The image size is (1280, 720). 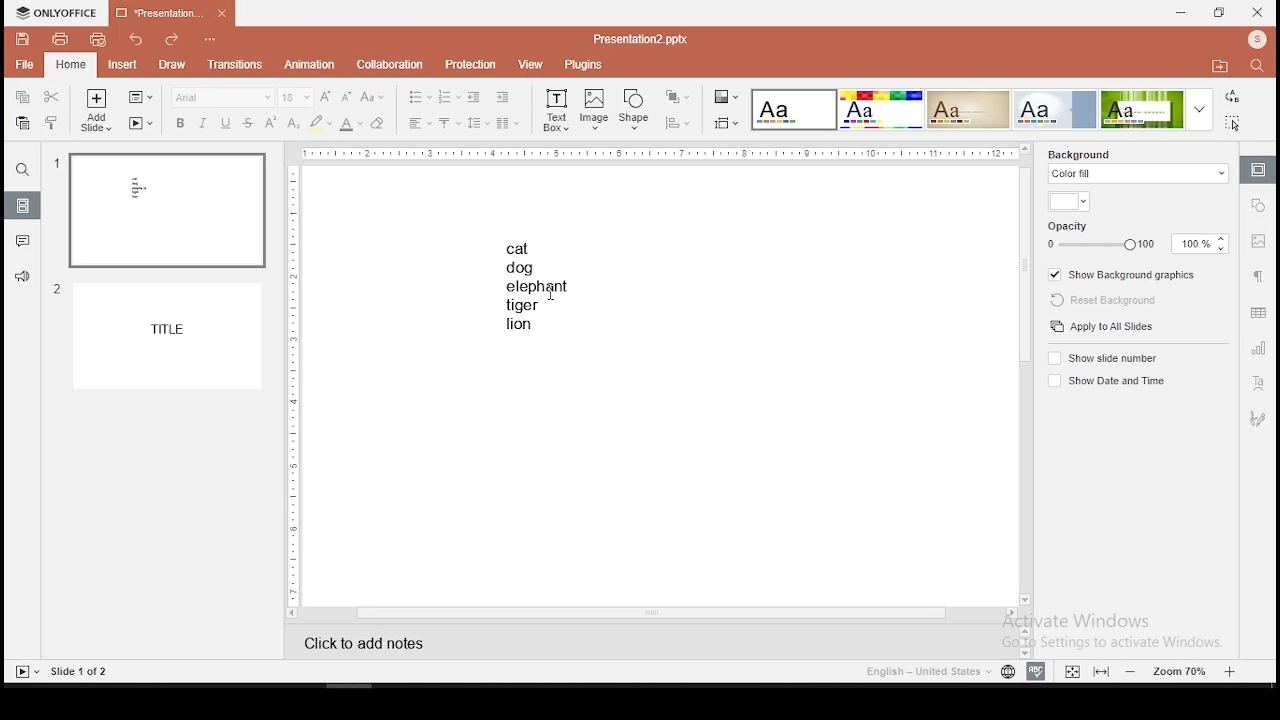 What do you see at coordinates (172, 64) in the screenshot?
I see `draw` at bounding box center [172, 64].